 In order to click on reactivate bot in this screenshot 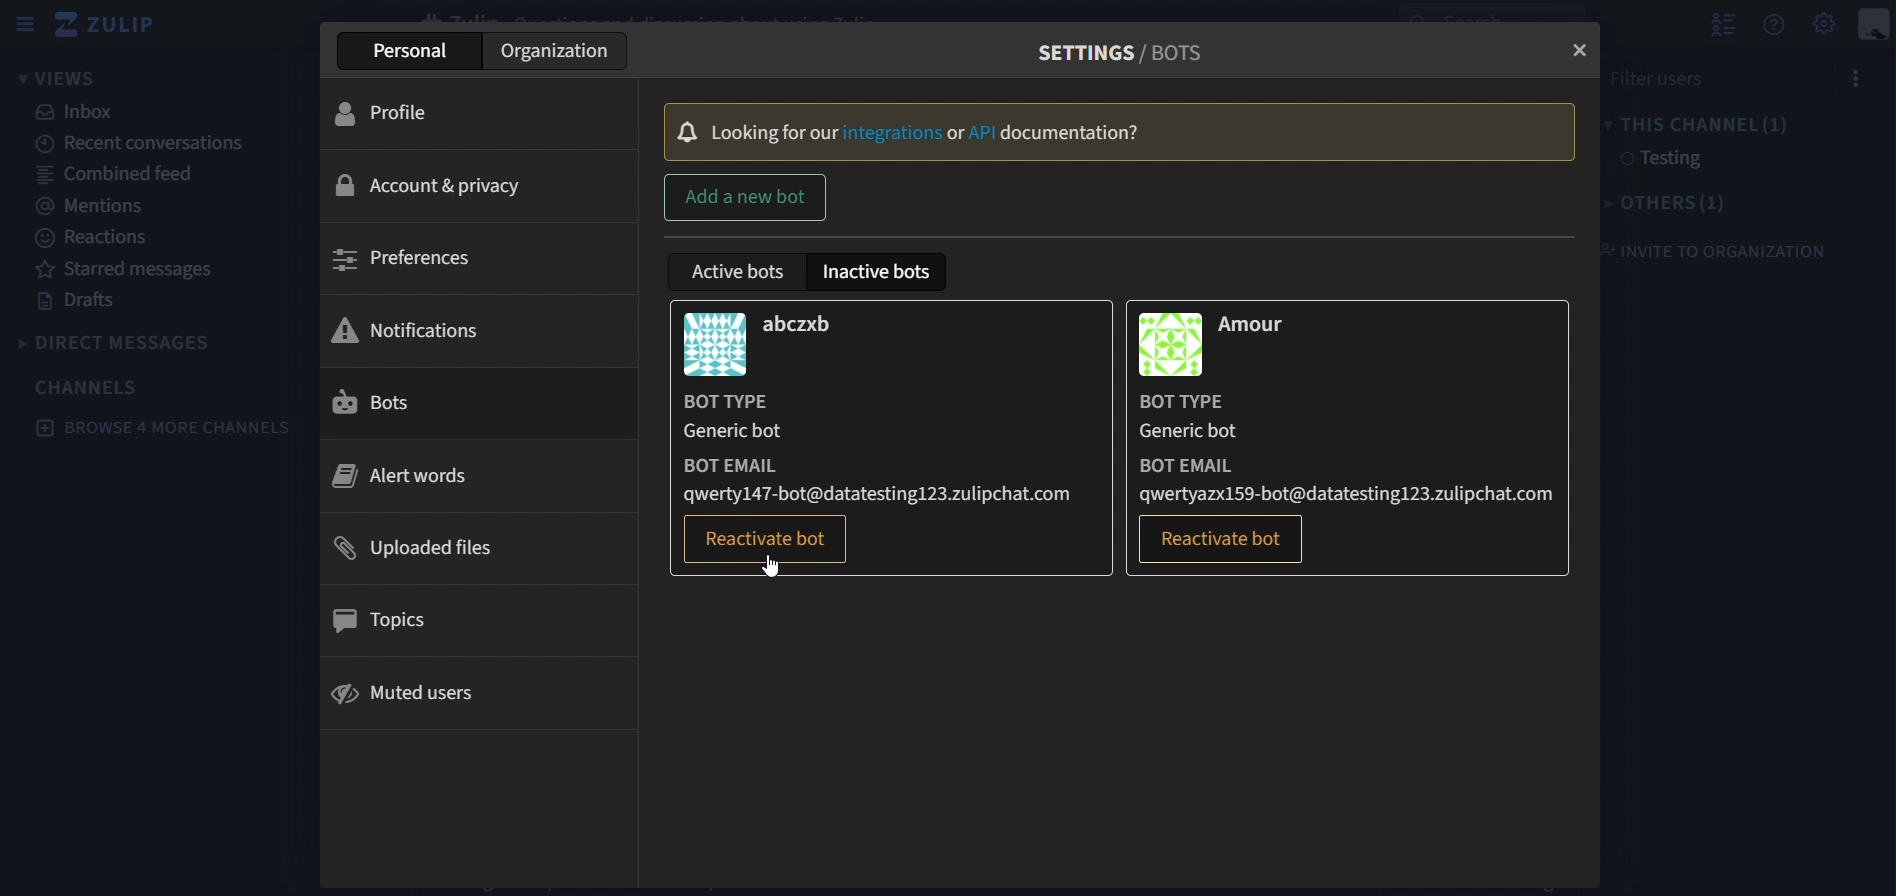, I will do `click(1217, 538)`.